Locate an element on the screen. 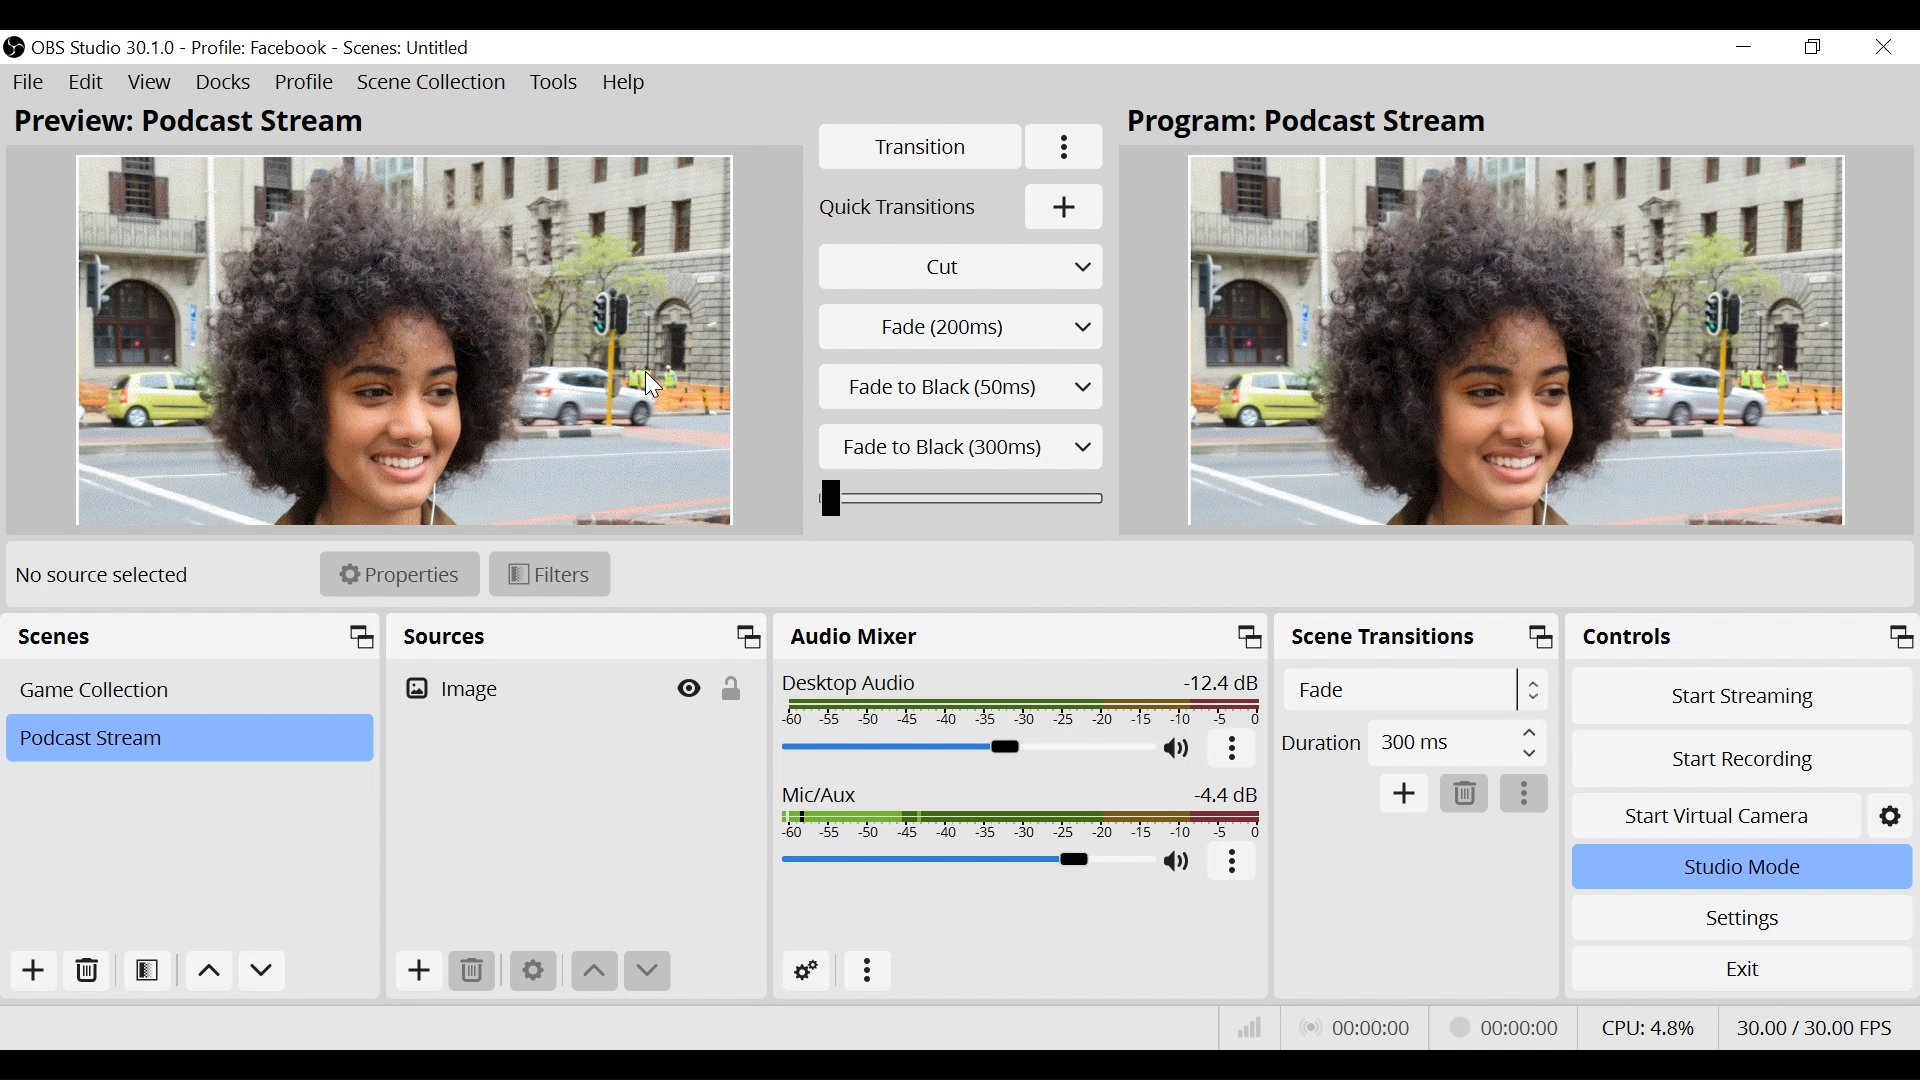  Mic/Aux is located at coordinates (1021, 811).